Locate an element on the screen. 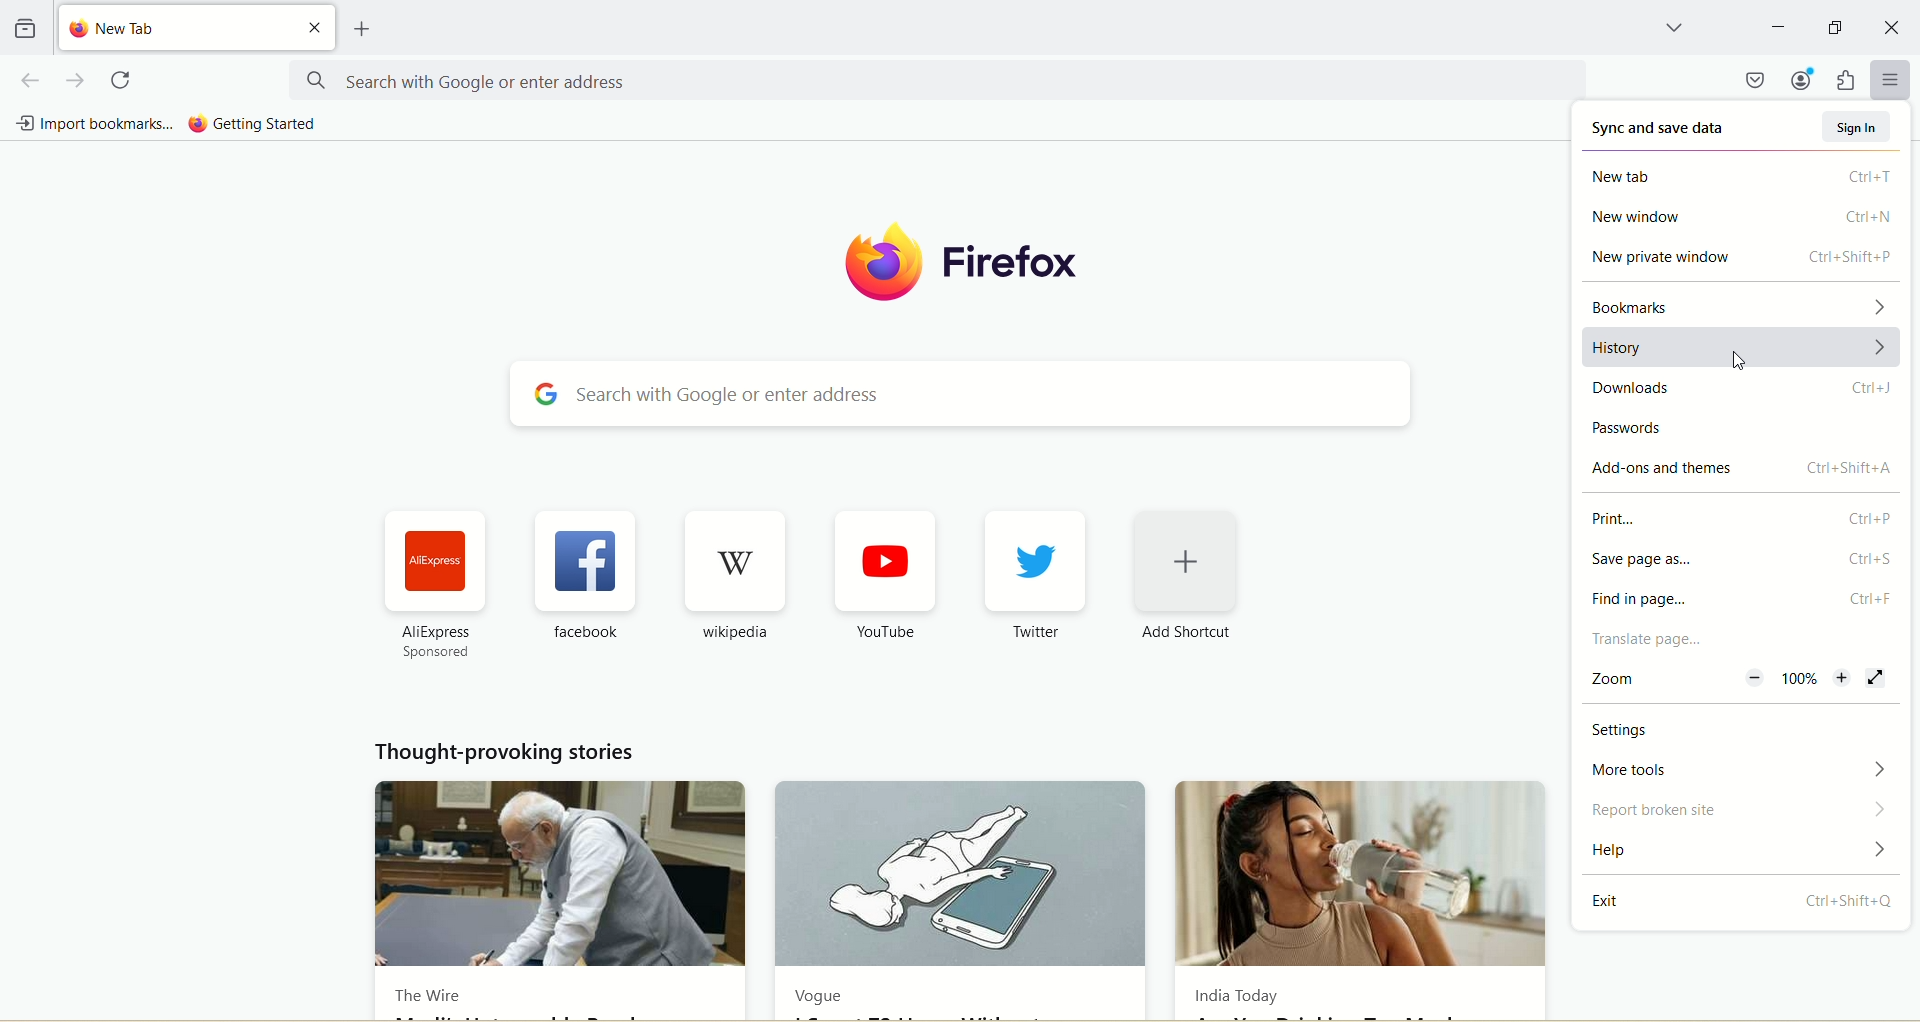 The height and width of the screenshot is (1022, 1920). add ons and themes is located at coordinates (1742, 469).